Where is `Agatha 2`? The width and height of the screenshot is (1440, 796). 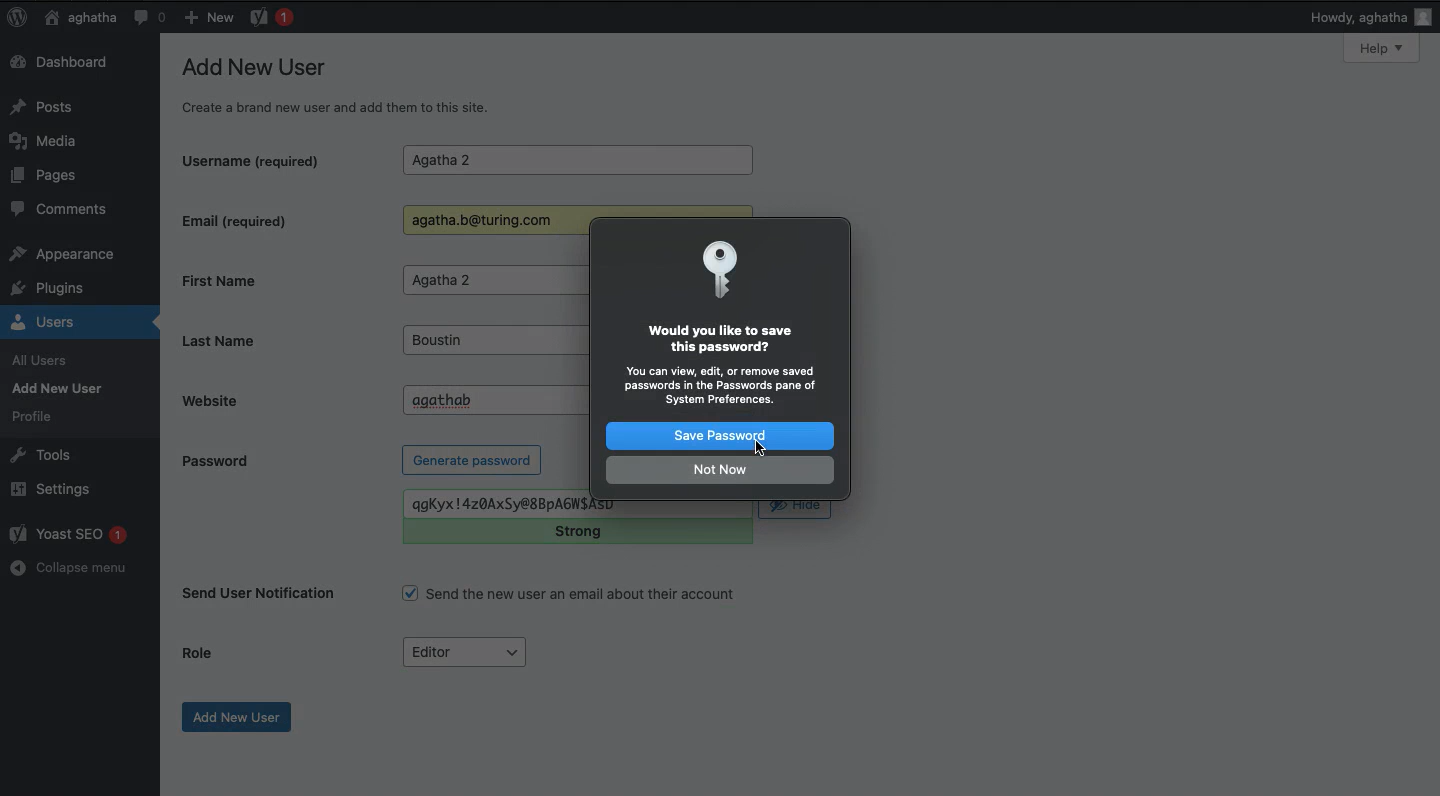 Agatha 2 is located at coordinates (485, 281).